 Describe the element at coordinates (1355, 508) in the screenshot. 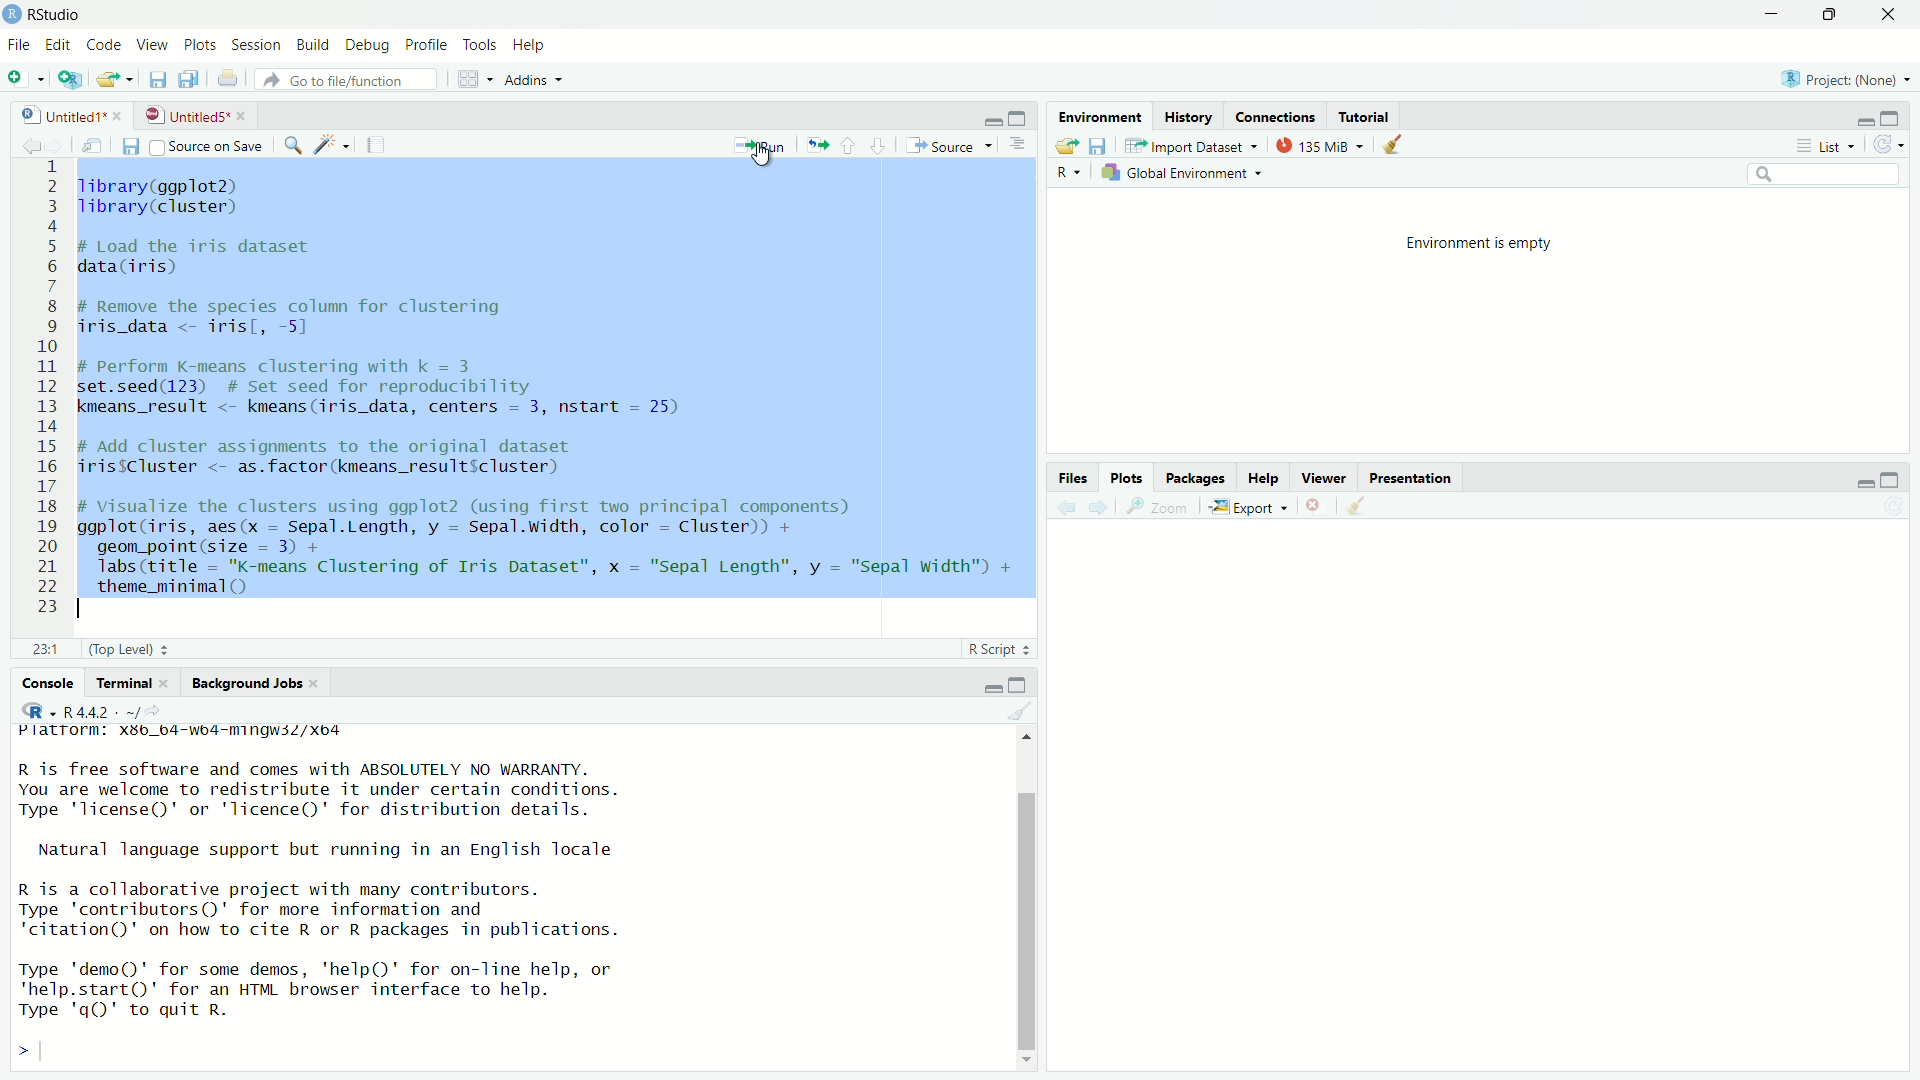

I see `clear all plots` at that location.